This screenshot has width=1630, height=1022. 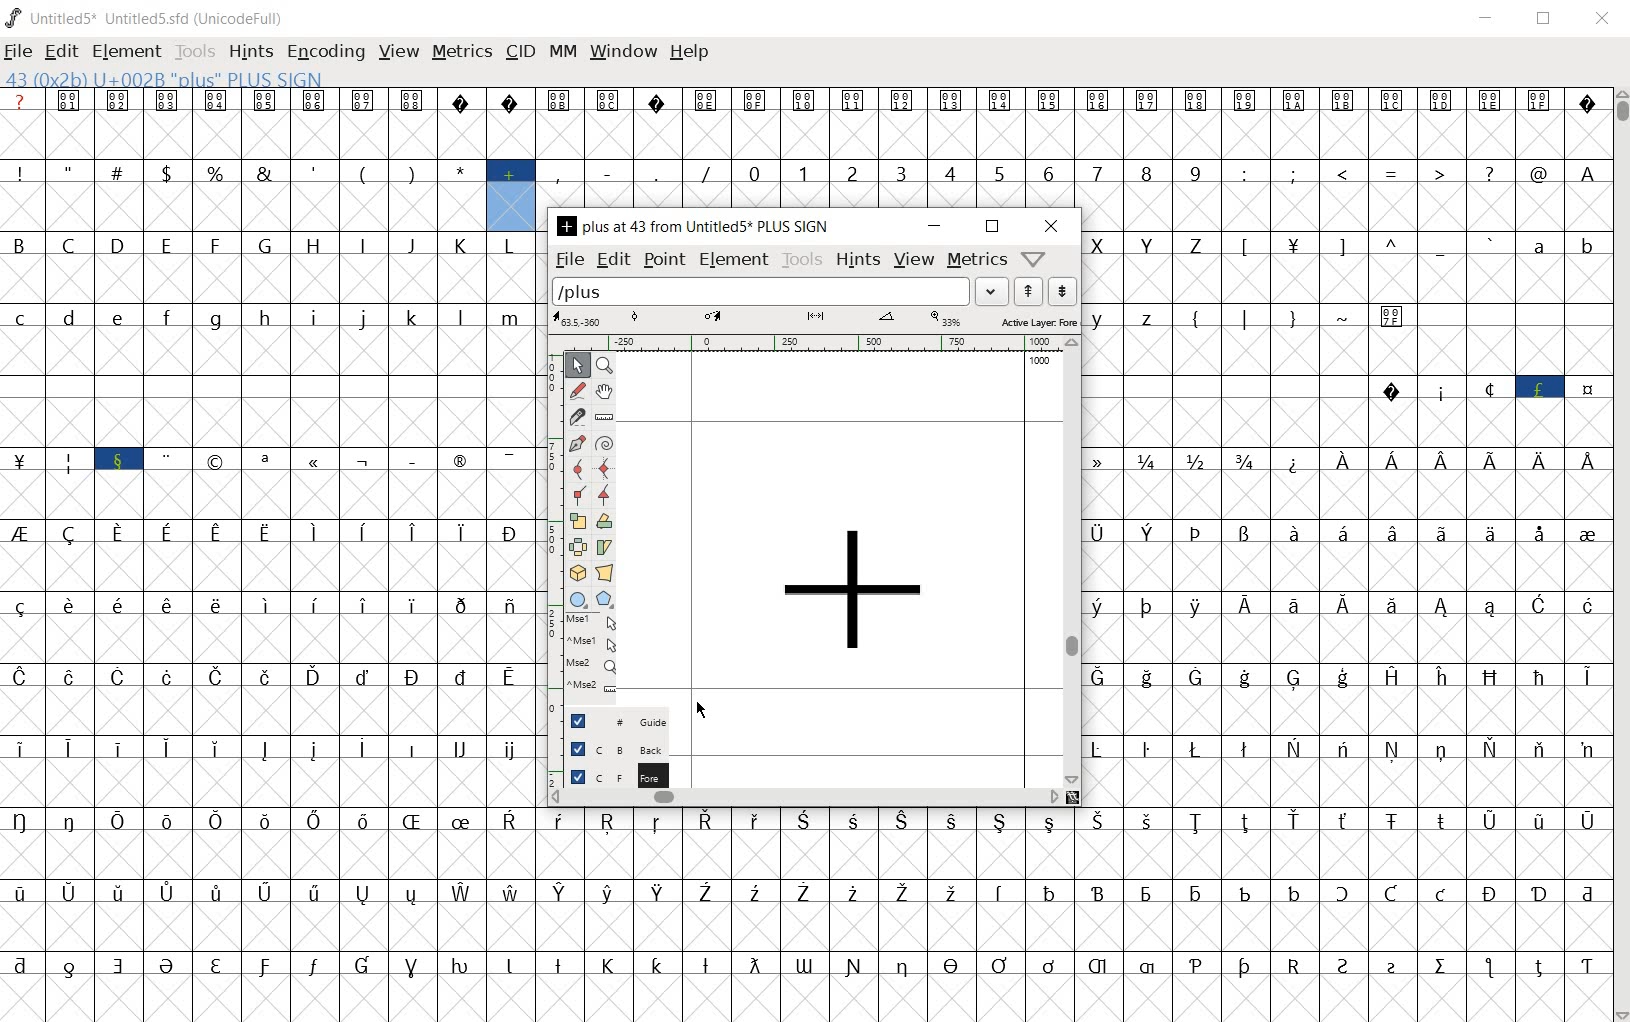 I want to click on mathematical fraction, so click(x=1178, y=483).